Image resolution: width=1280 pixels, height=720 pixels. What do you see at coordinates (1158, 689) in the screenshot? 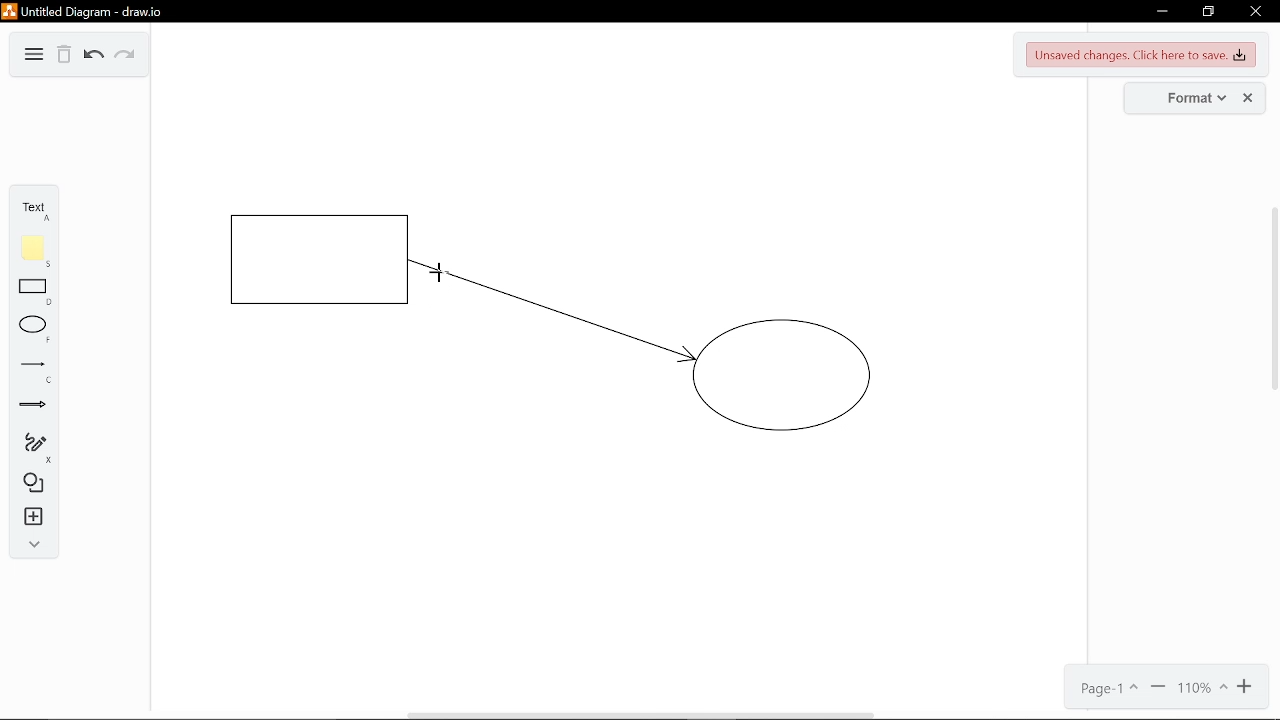
I see `Zoom out` at bounding box center [1158, 689].